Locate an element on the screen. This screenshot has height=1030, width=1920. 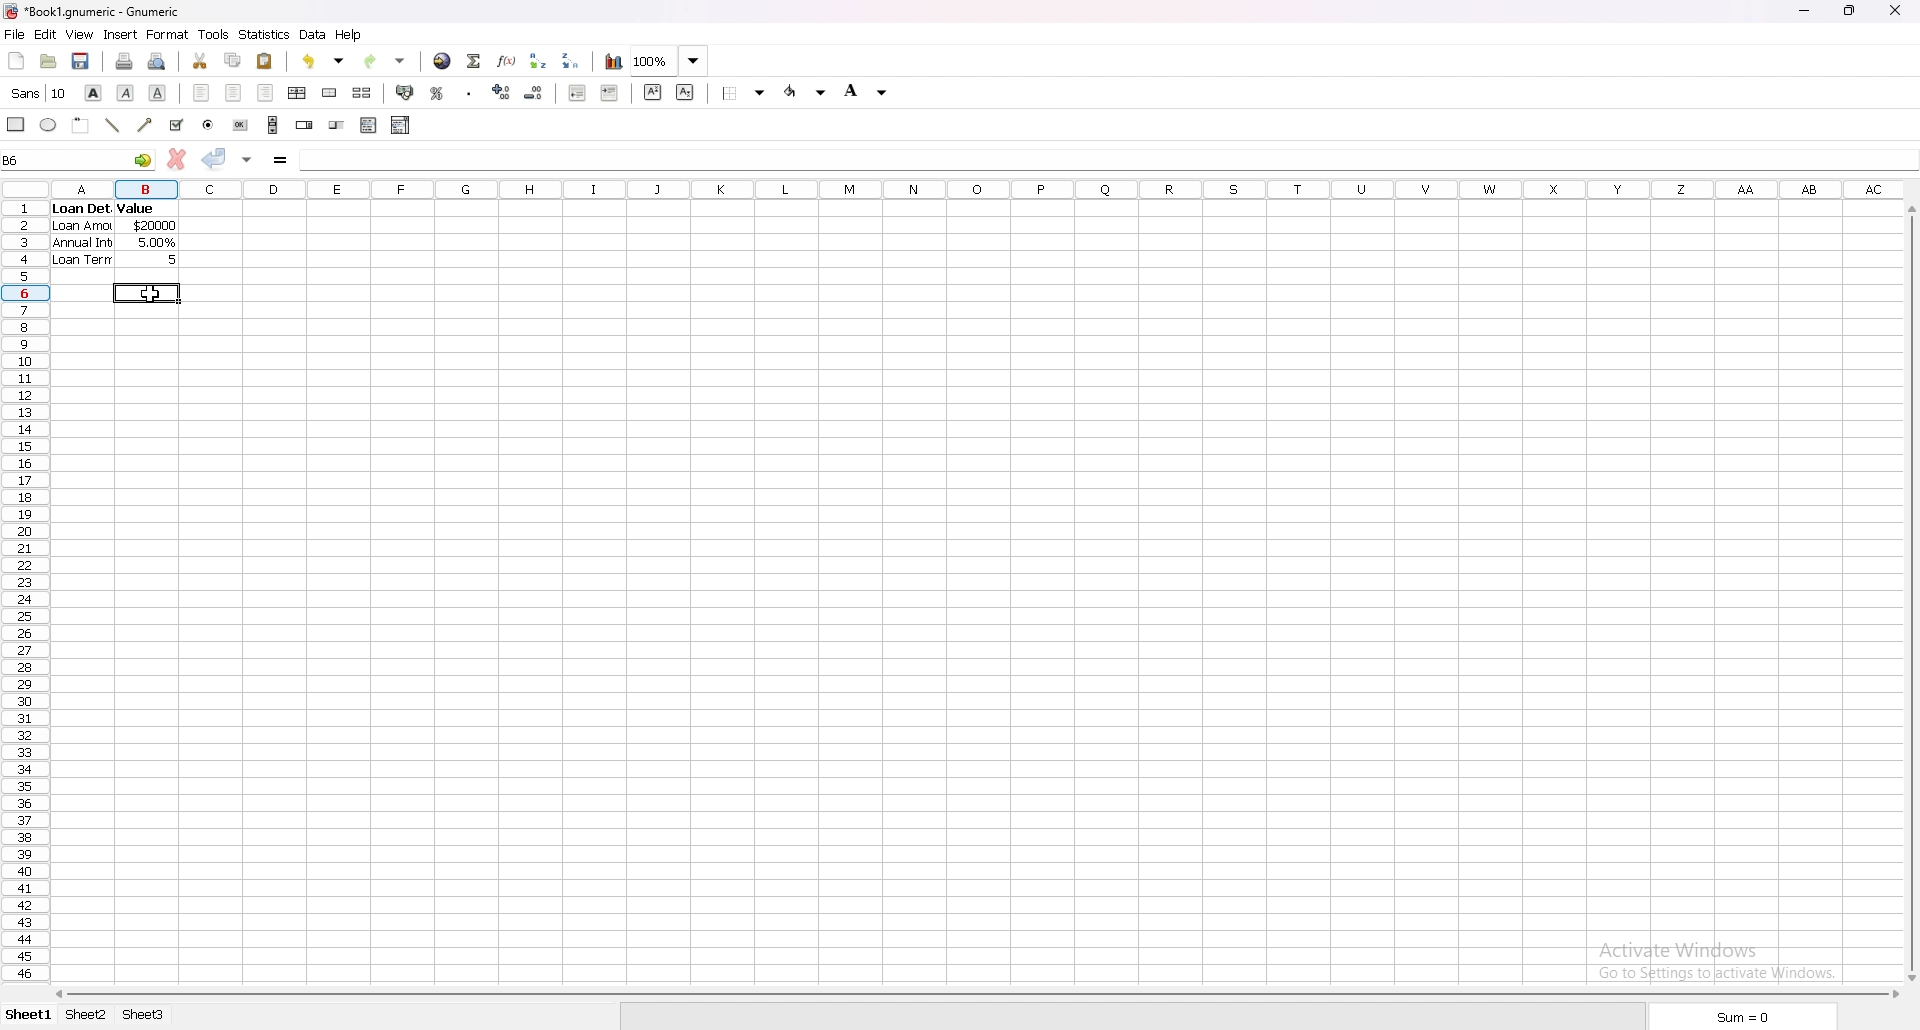
decrease decimals is located at coordinates (535, 93).